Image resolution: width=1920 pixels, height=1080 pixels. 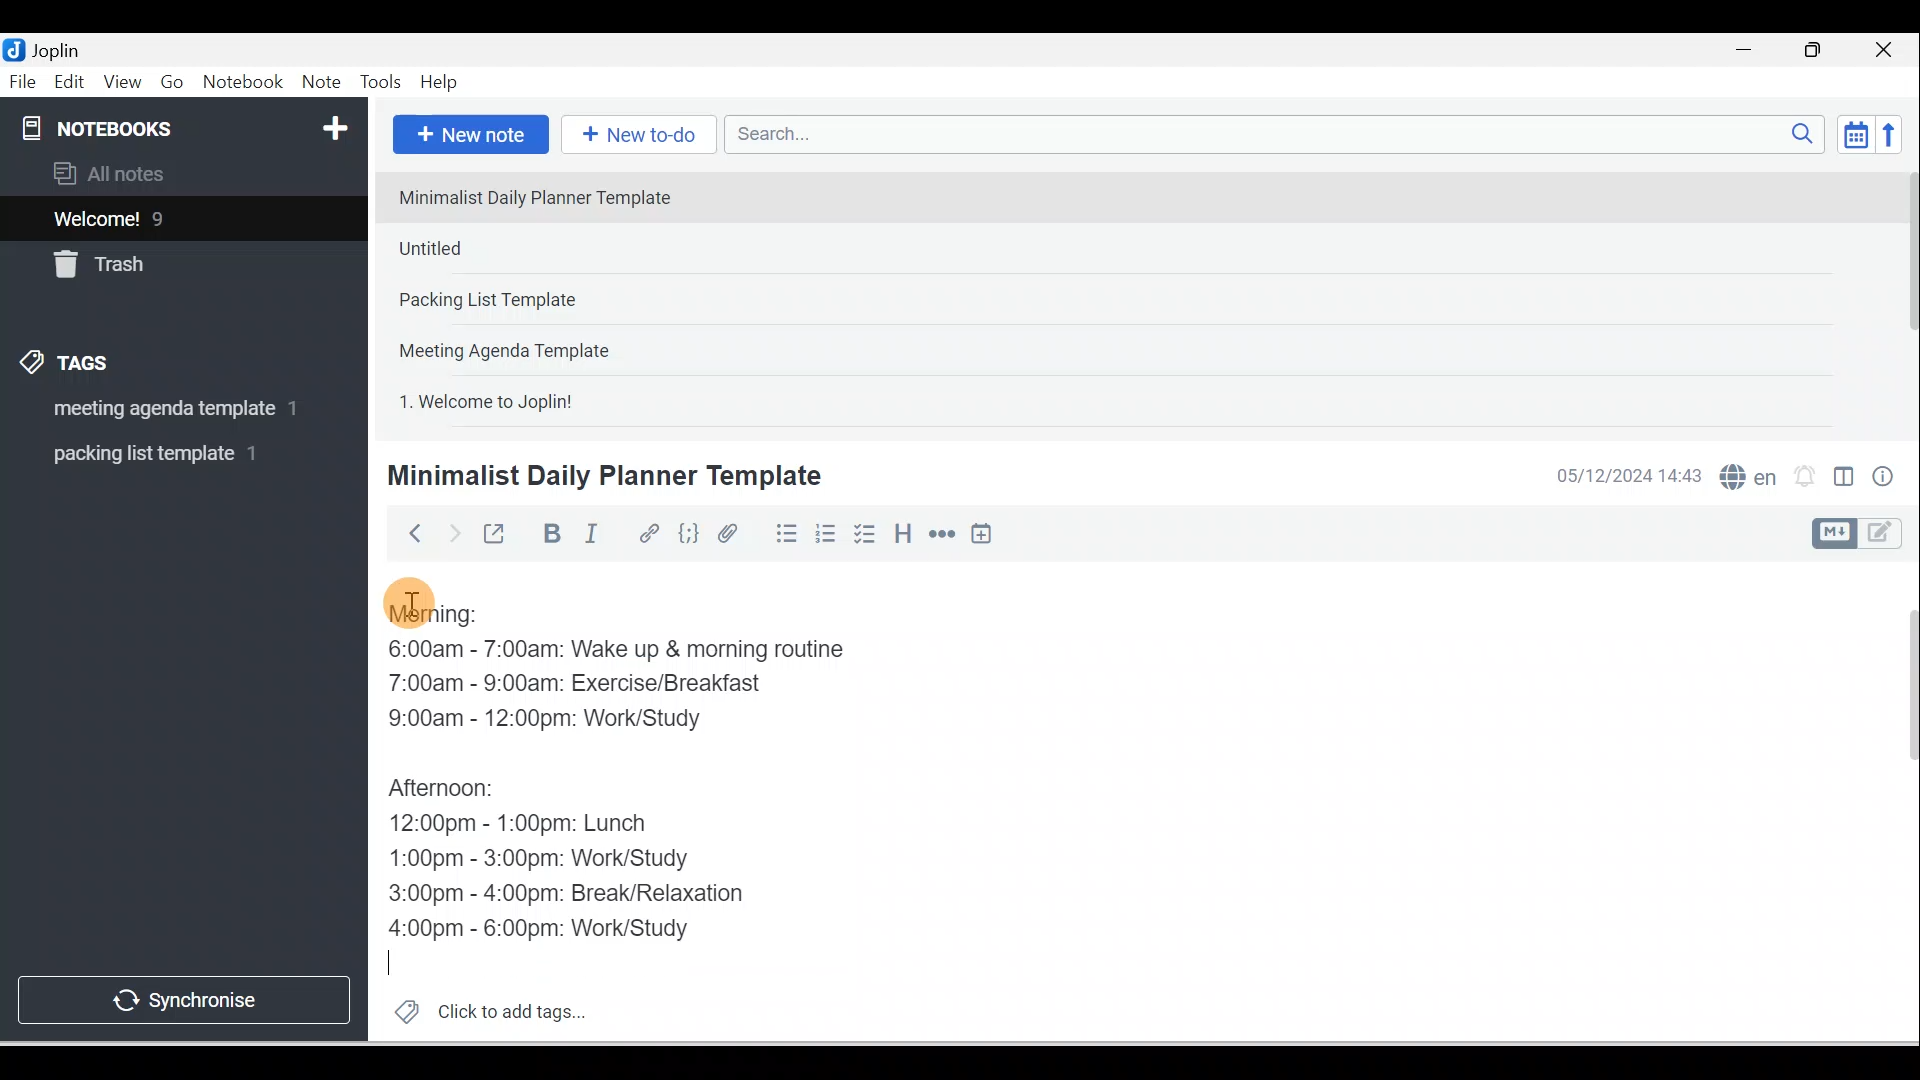 What do you see at coordinates (319, 83) in the screenshot?
I see `Note` at bounding box center [319, 83].